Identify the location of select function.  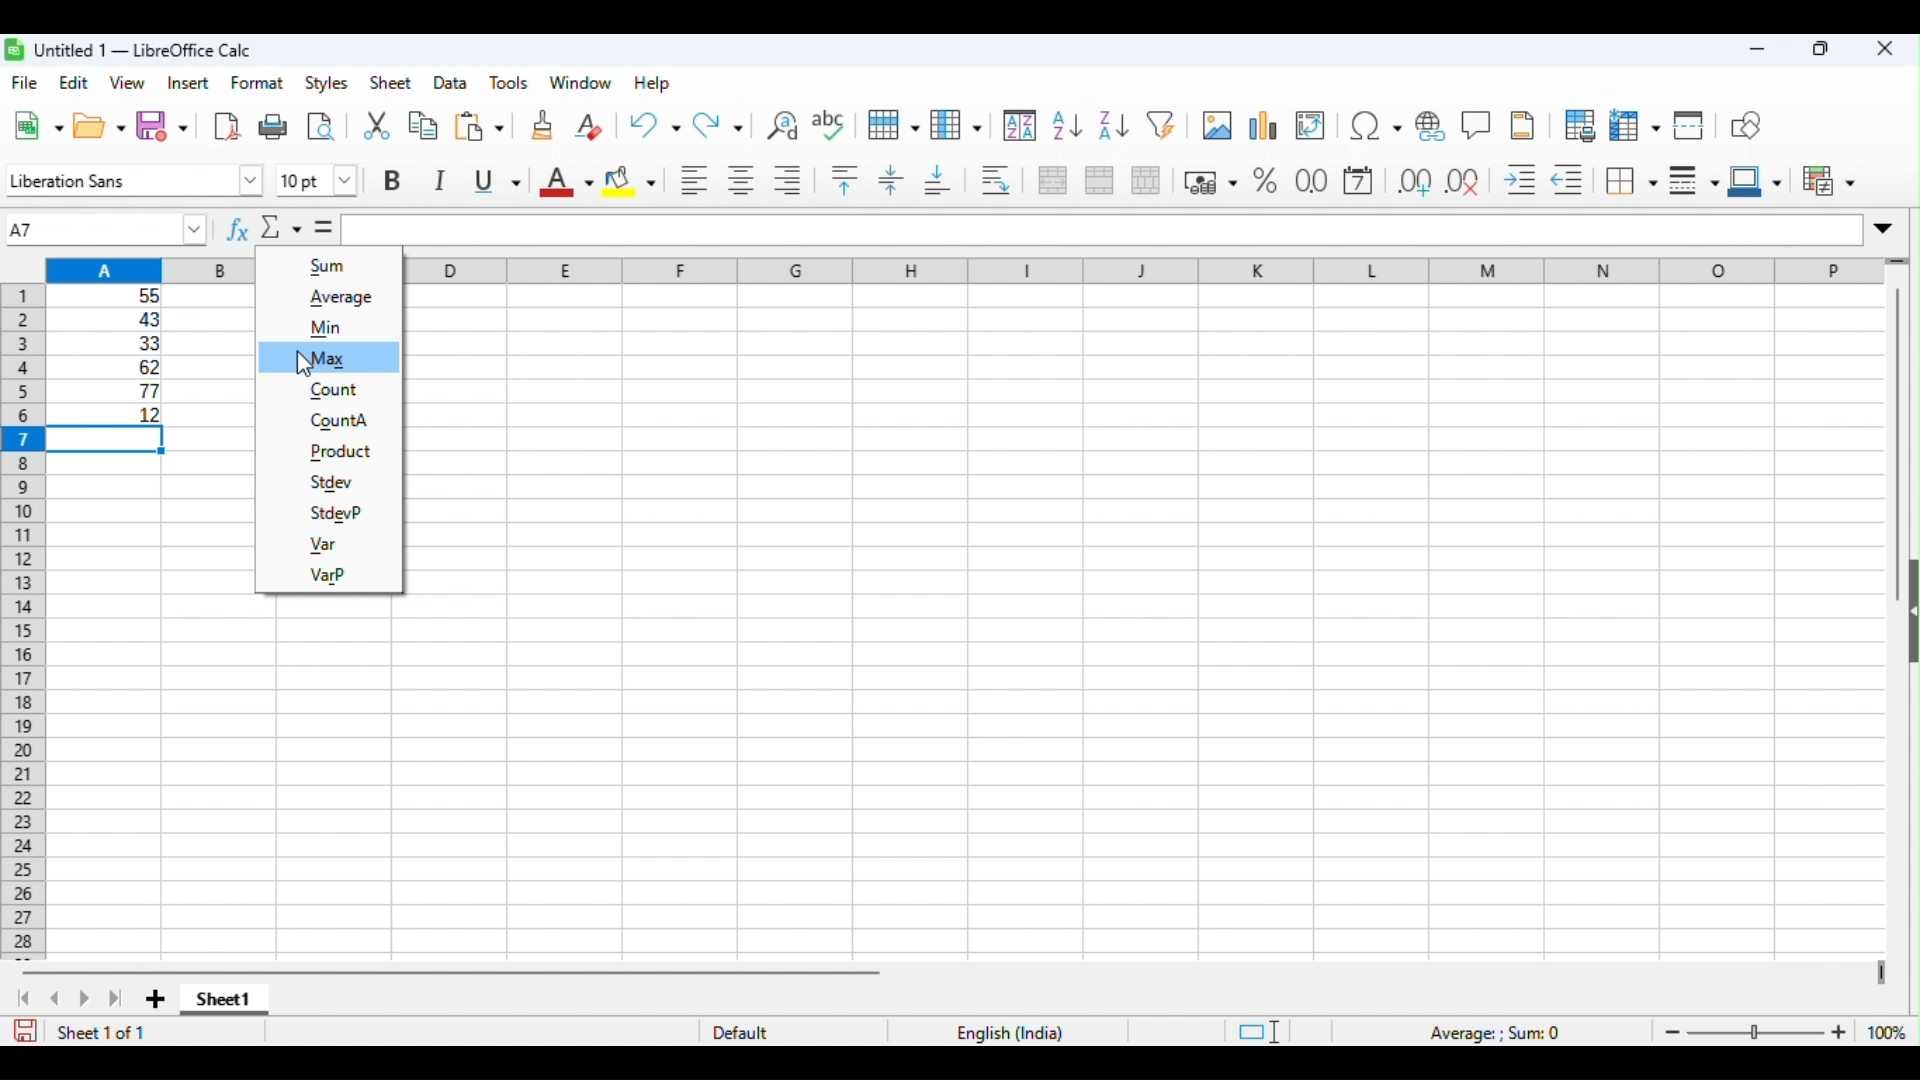
(282, 230).